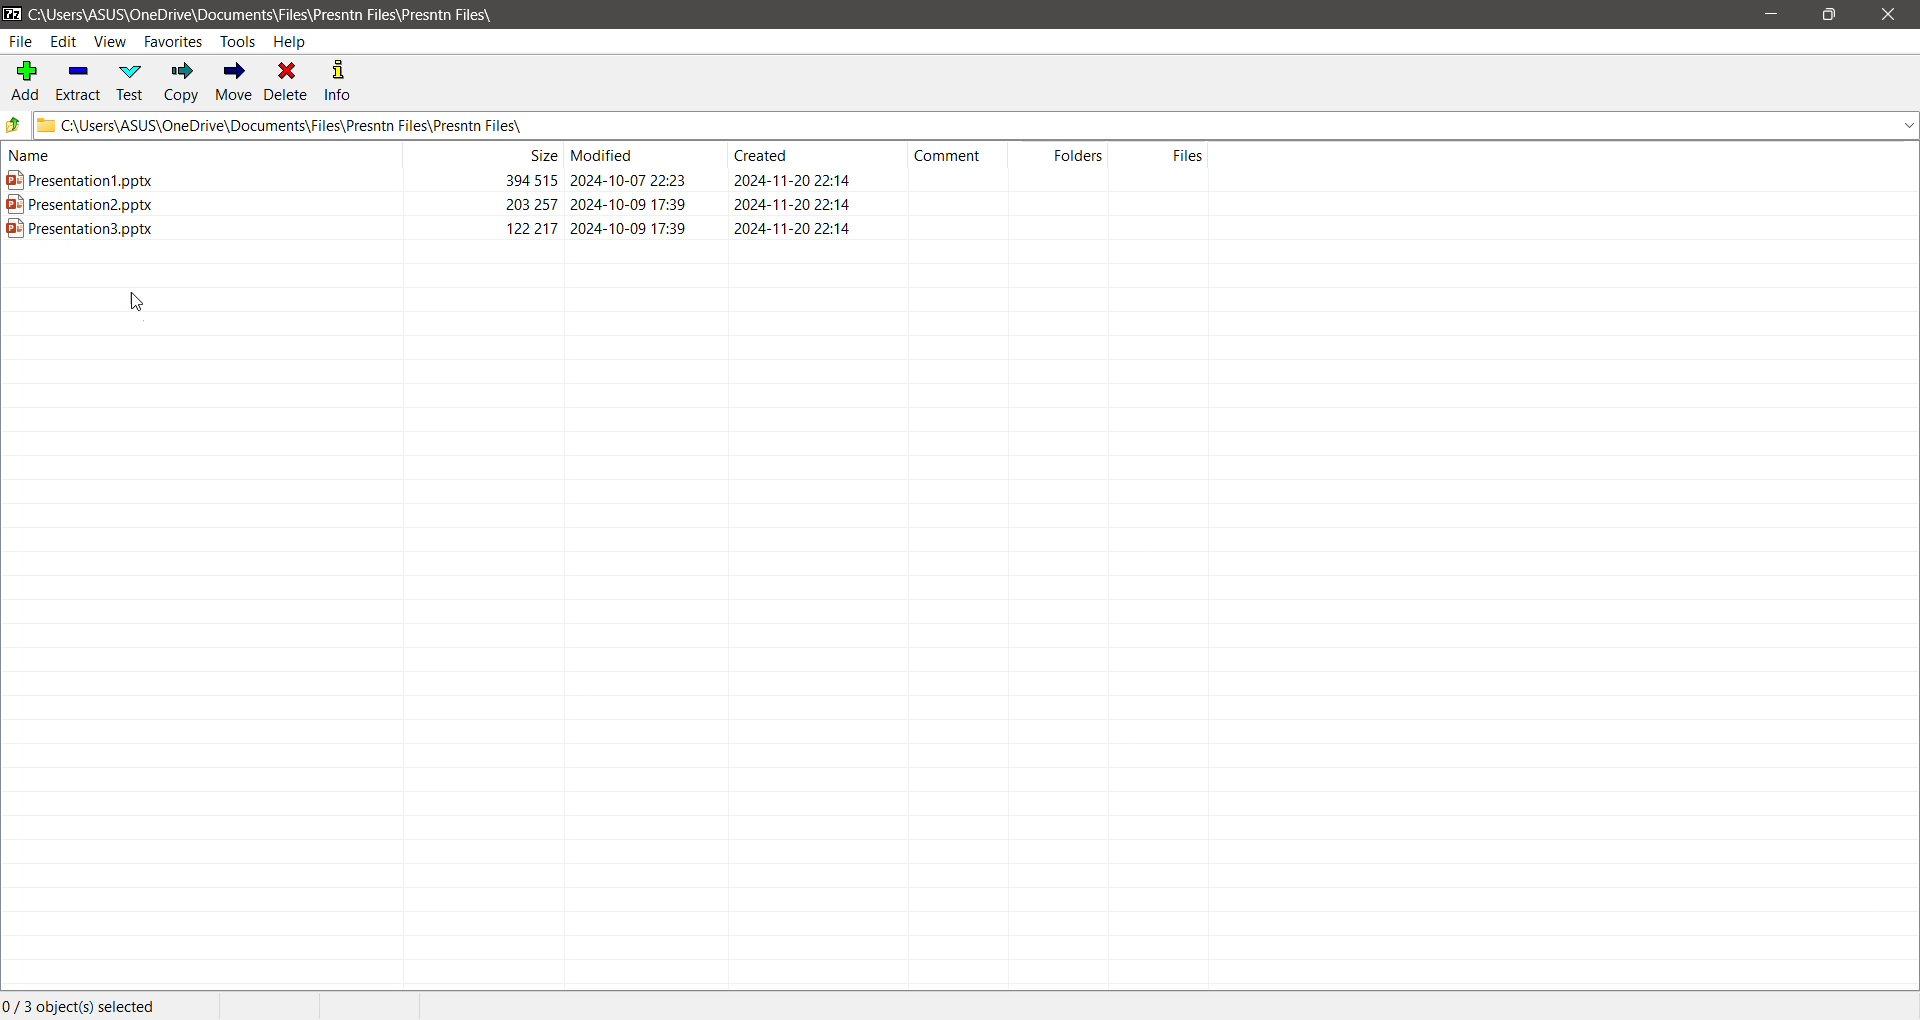  What do you see at coordinates (761, 154) in the screenshot?
I see `created` at bounding box center [761, 154].